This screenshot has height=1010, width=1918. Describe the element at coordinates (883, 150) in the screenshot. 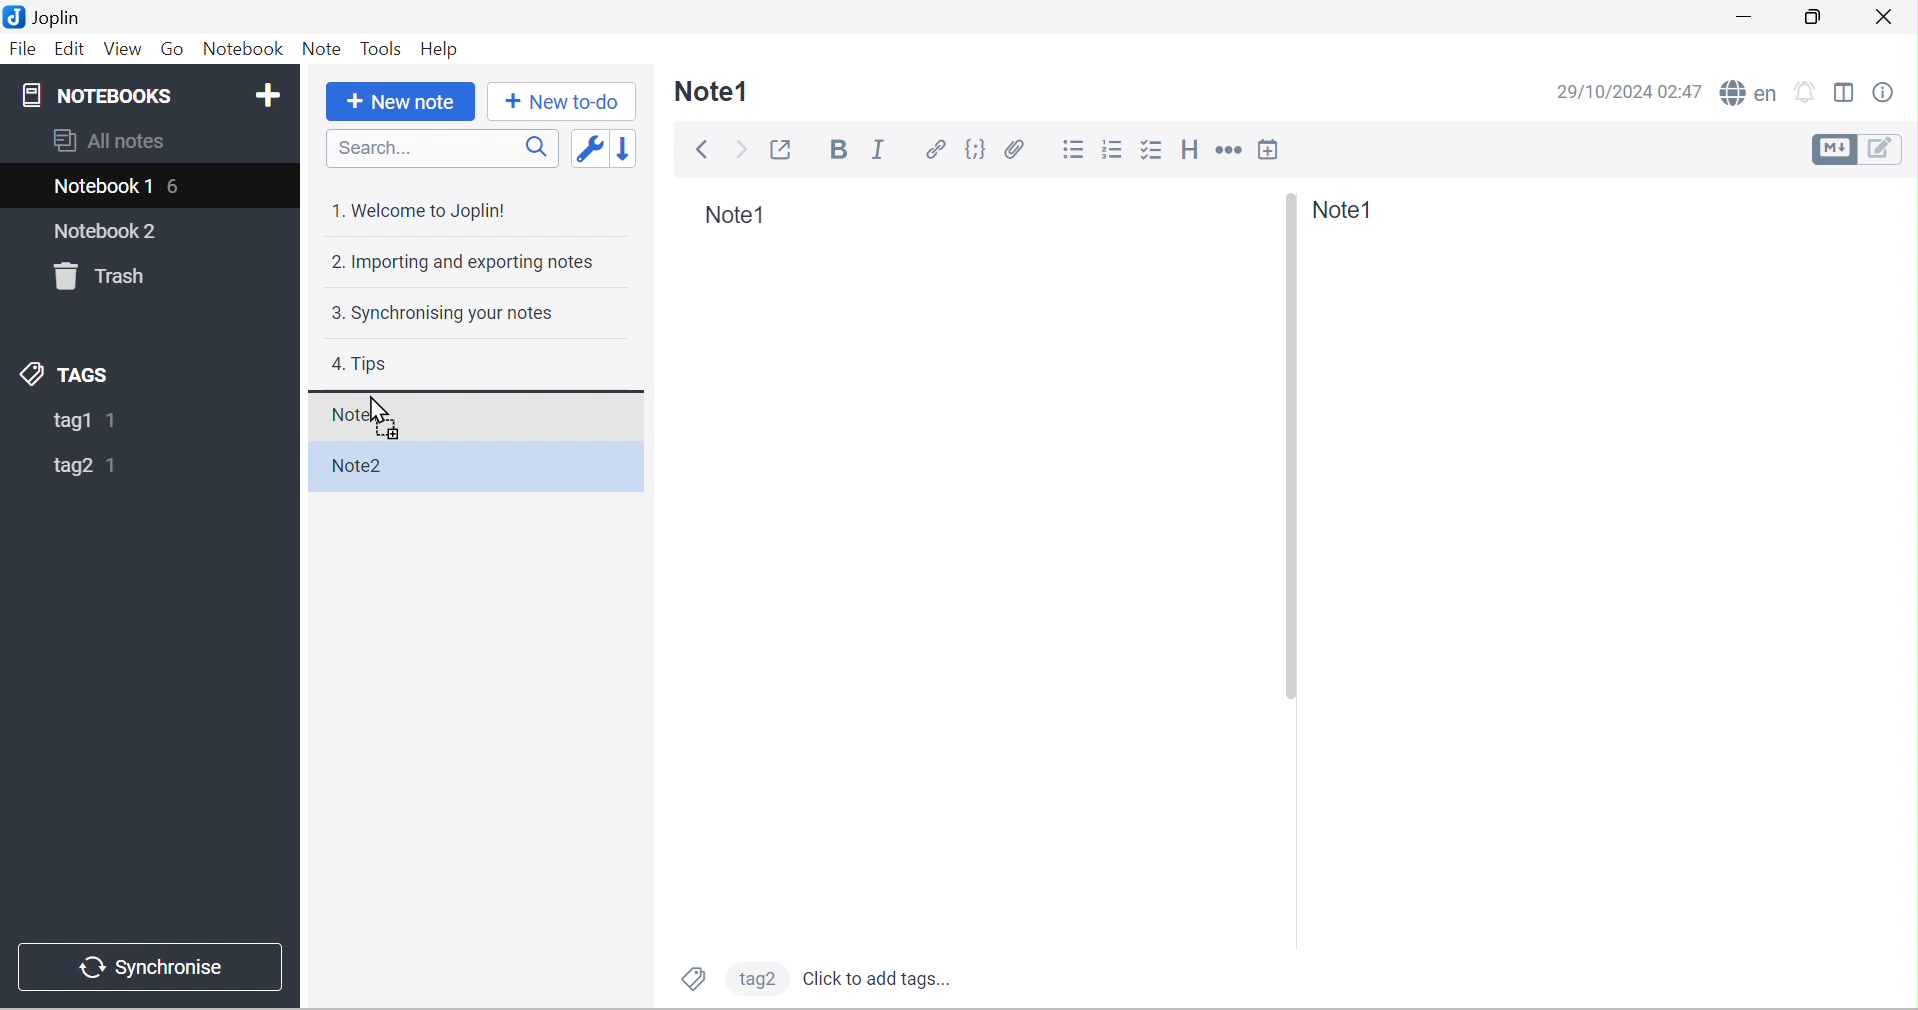

I see `Italic` at that location.